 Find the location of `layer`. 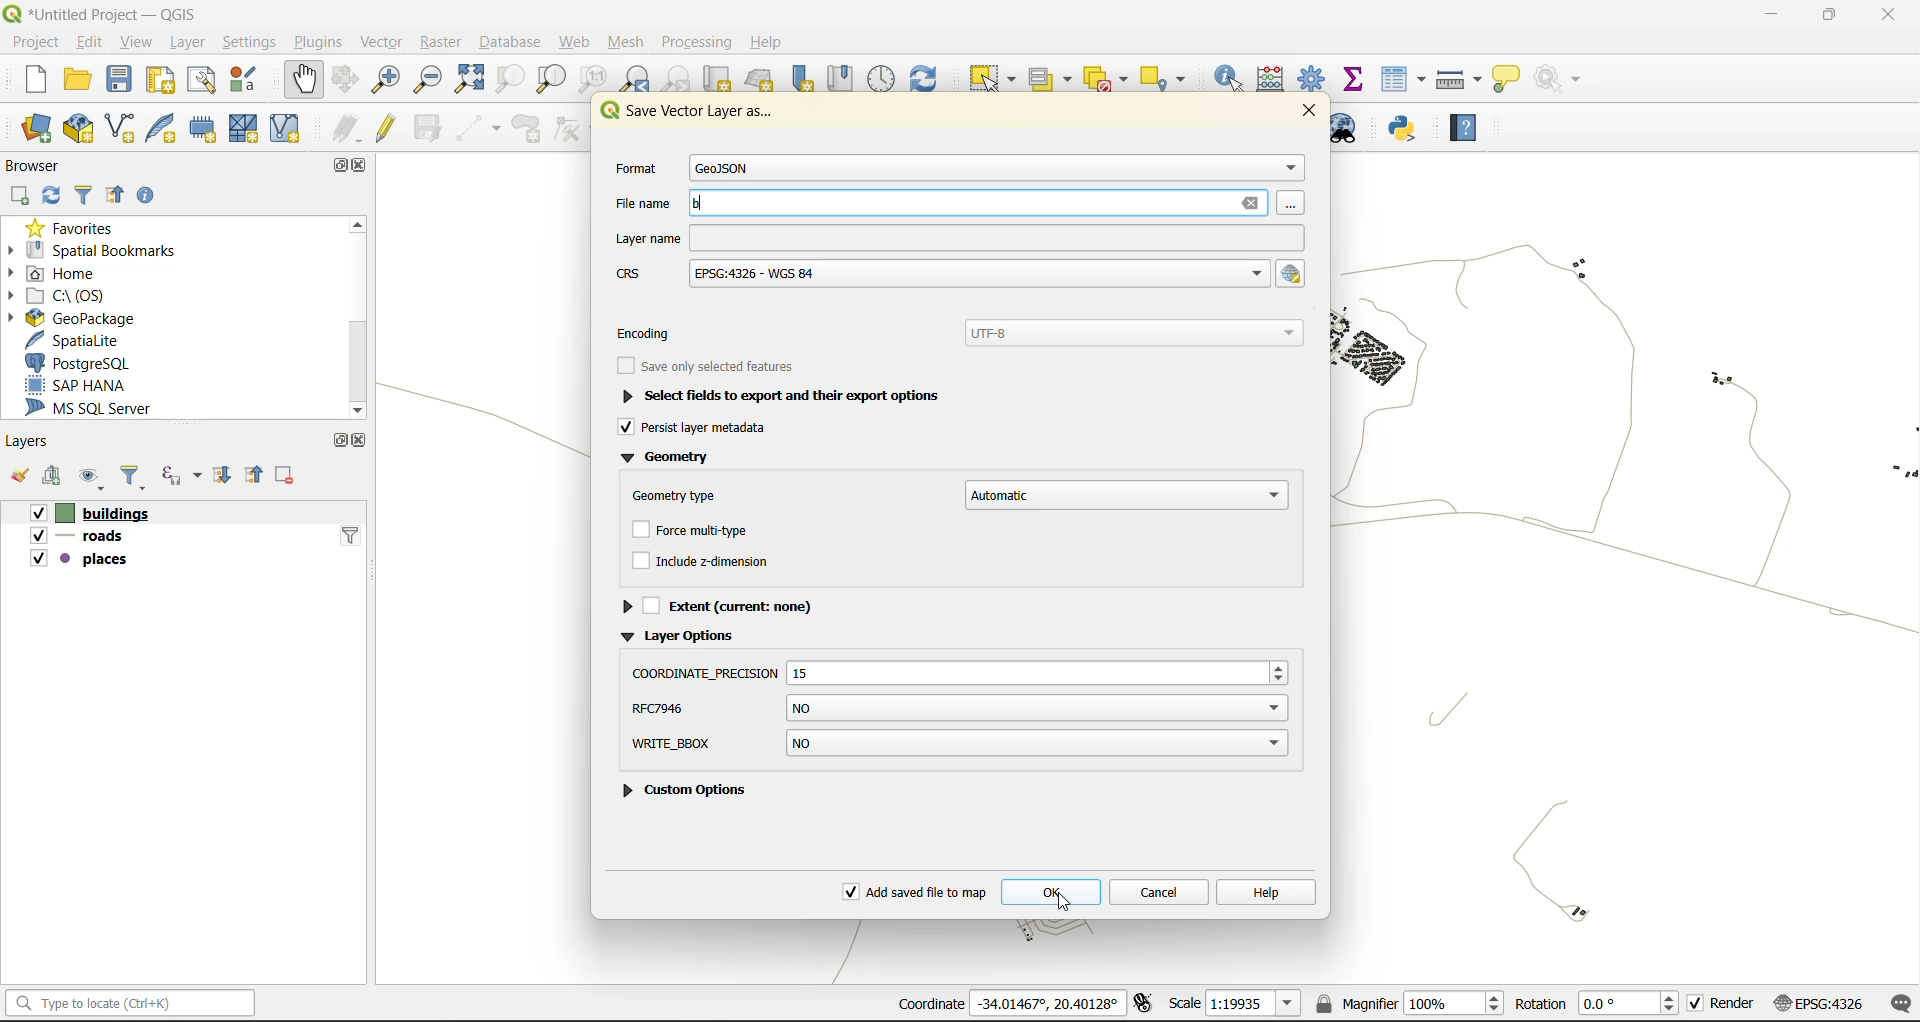

layer is located at coordinates (186, 43).